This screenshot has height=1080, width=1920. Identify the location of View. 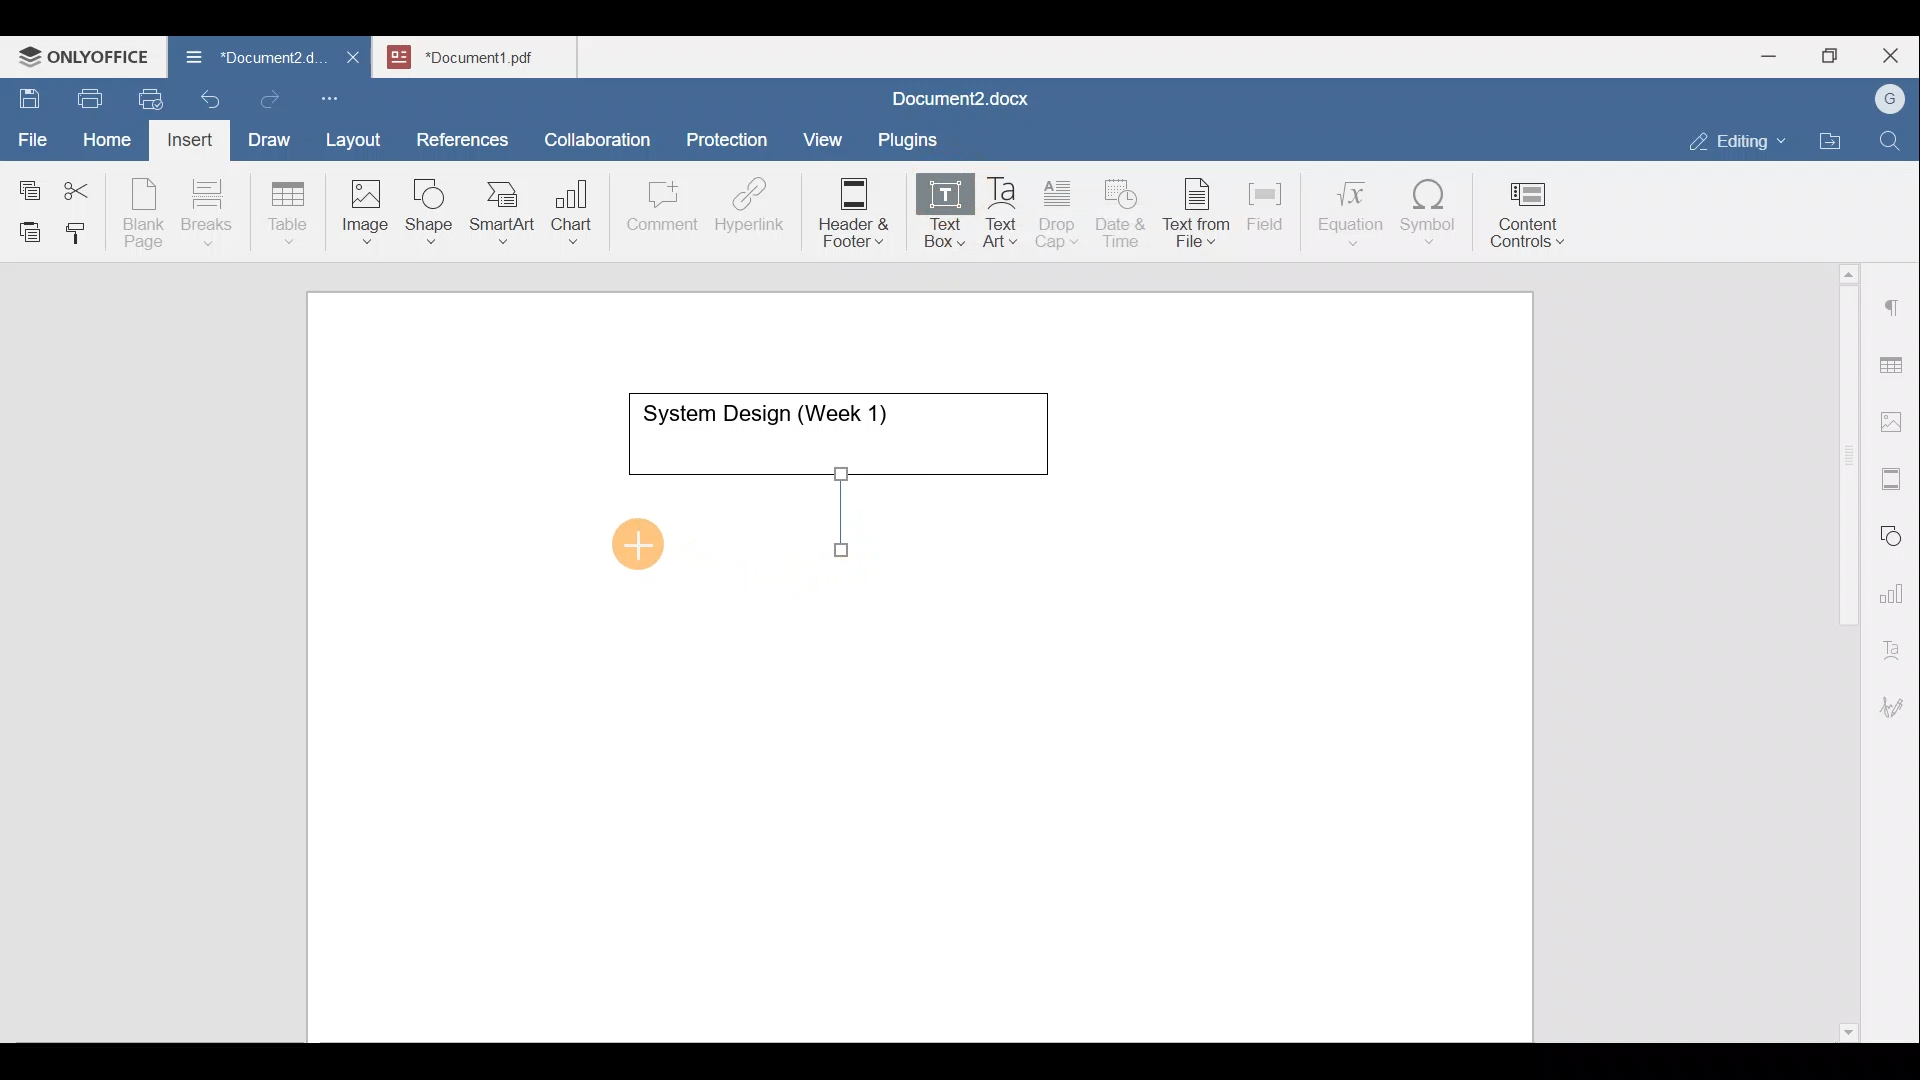
(824, 133).